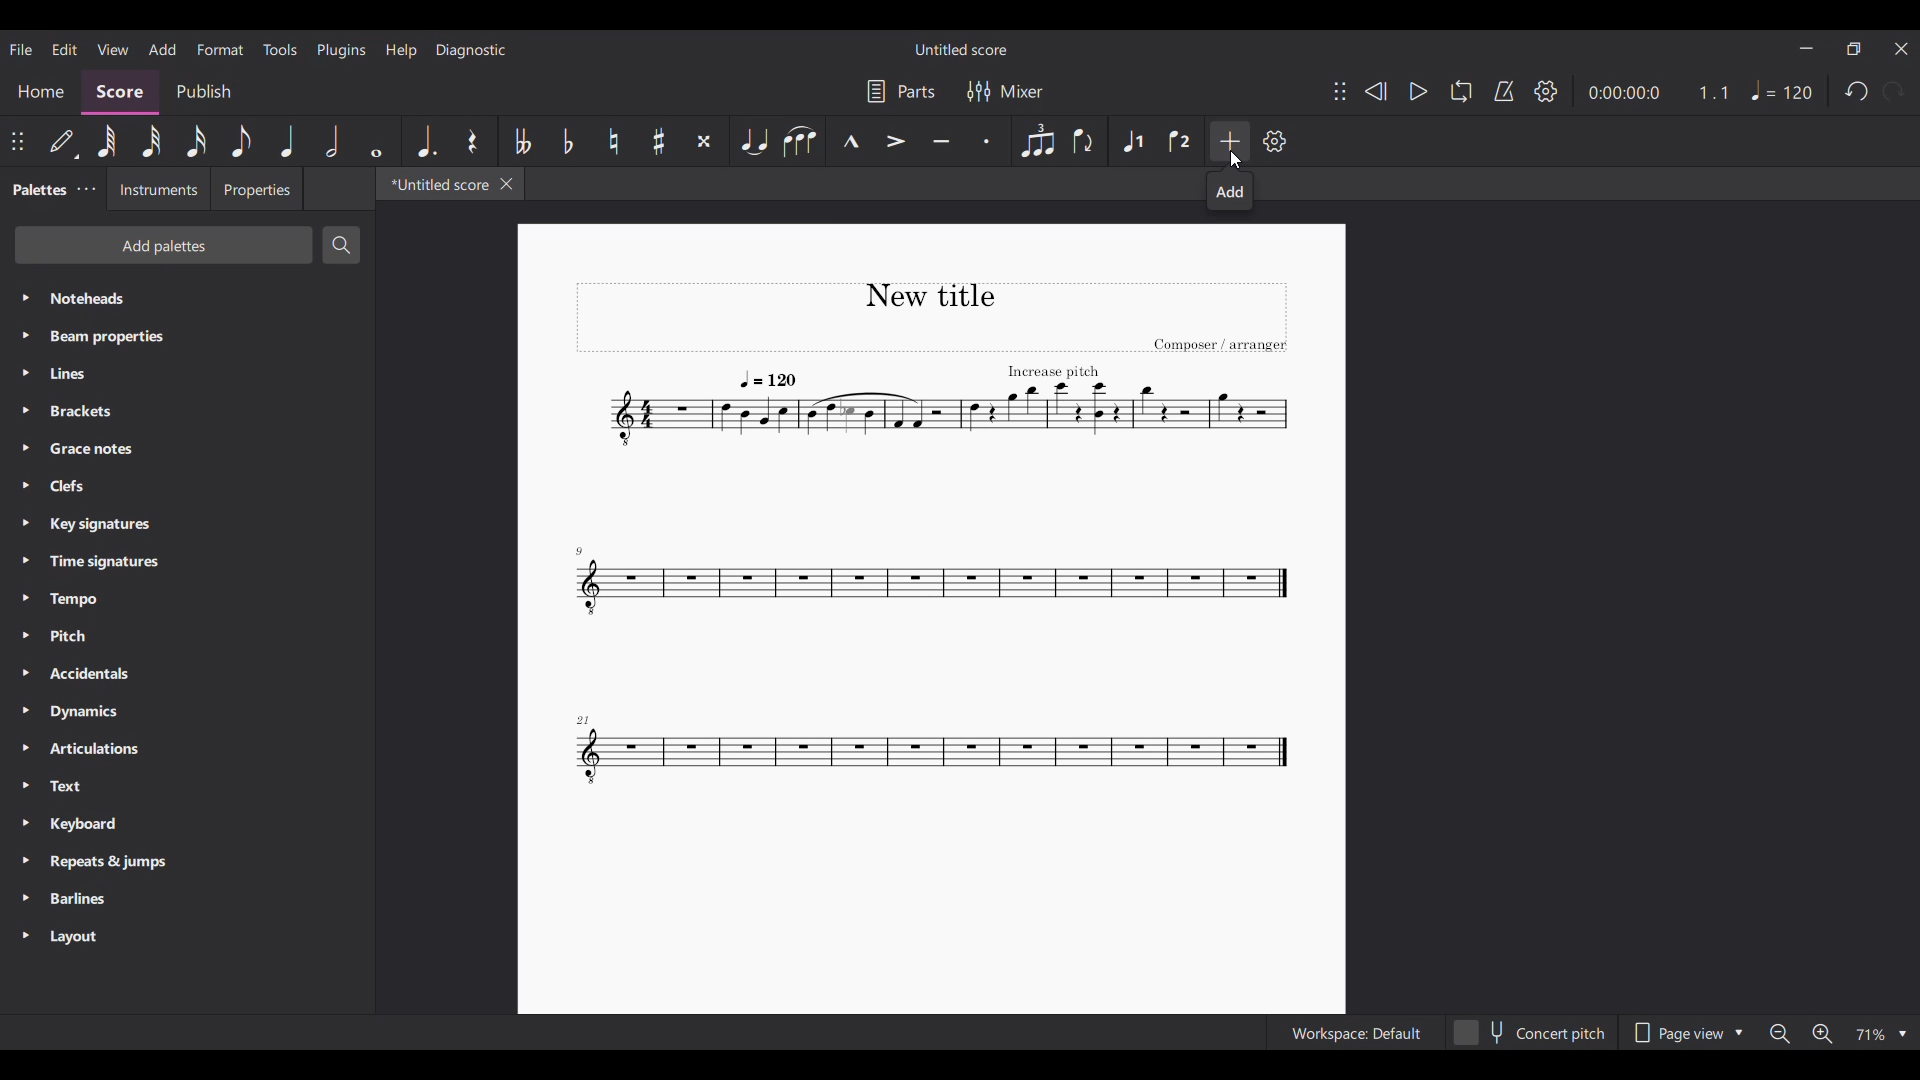 This screenshot has height=1080, width=1920. I want to click on Add palettes, so click(164, 245).